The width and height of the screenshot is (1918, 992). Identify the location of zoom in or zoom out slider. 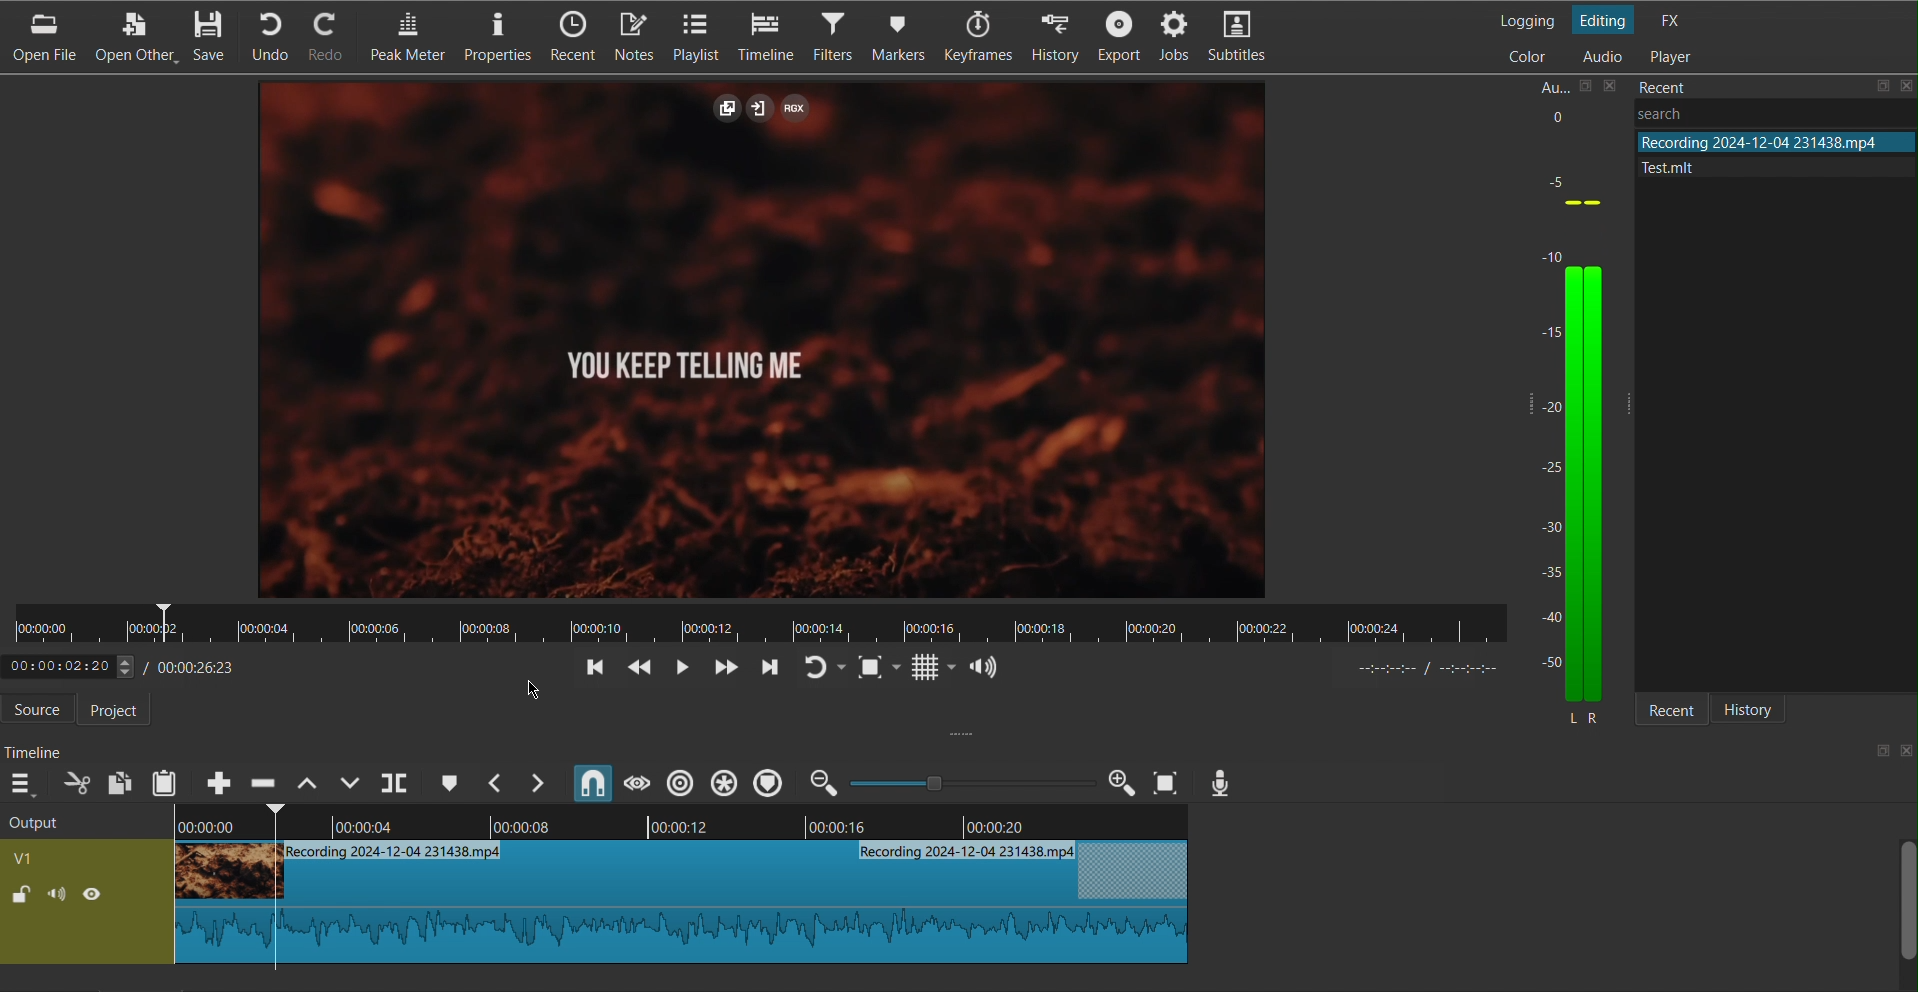
(965, 782).